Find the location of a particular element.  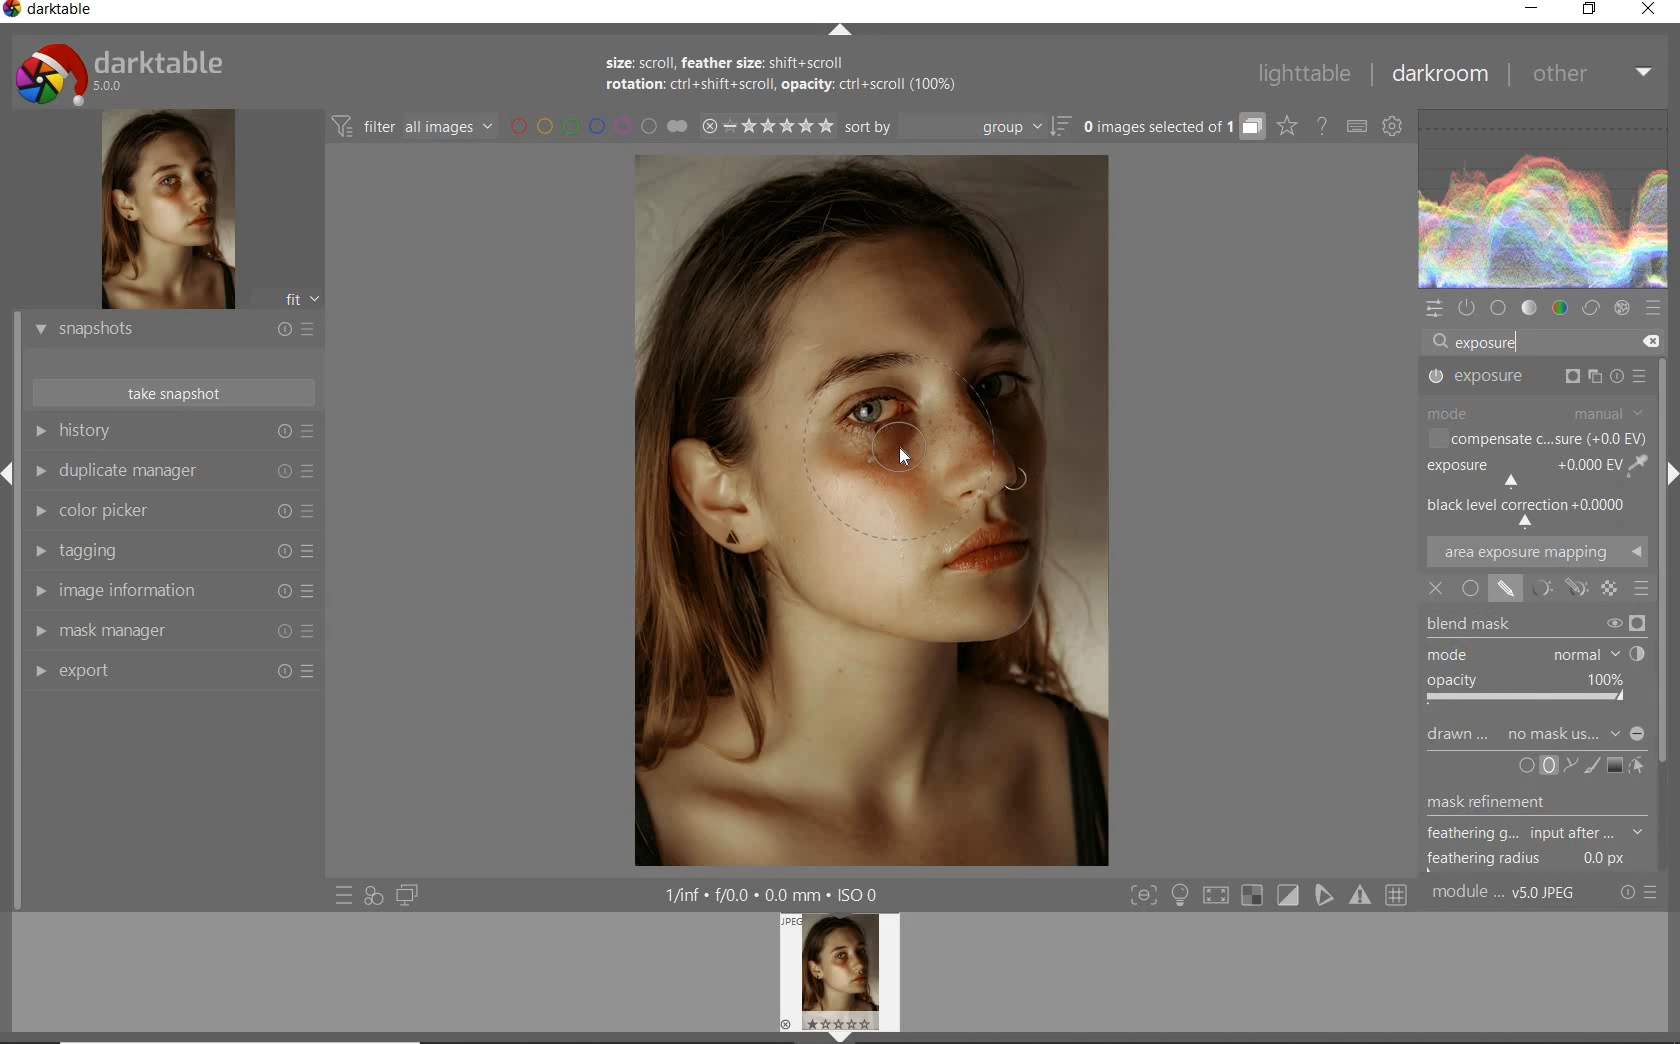

minimize is located at coordinates (1531, 9).